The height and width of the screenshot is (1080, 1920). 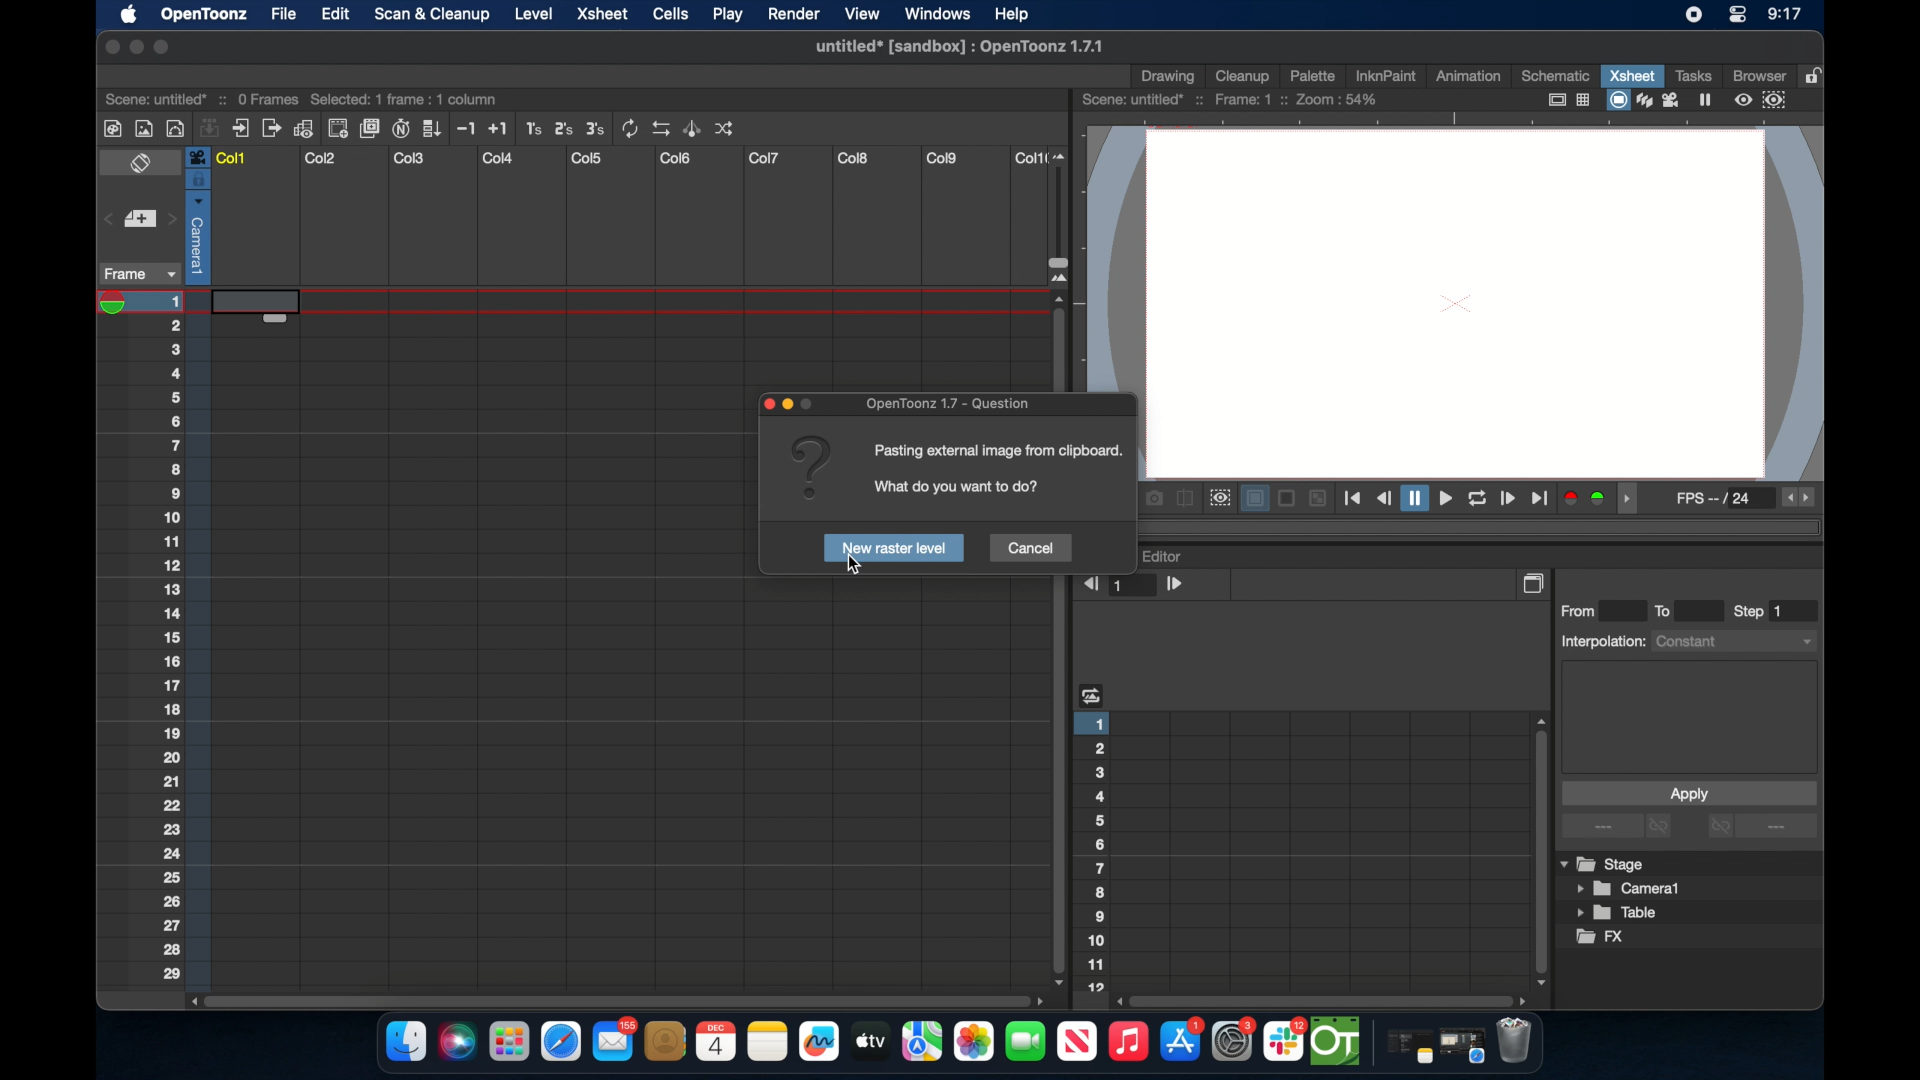 I want to click on notes, so click(x=1405, y=1048).